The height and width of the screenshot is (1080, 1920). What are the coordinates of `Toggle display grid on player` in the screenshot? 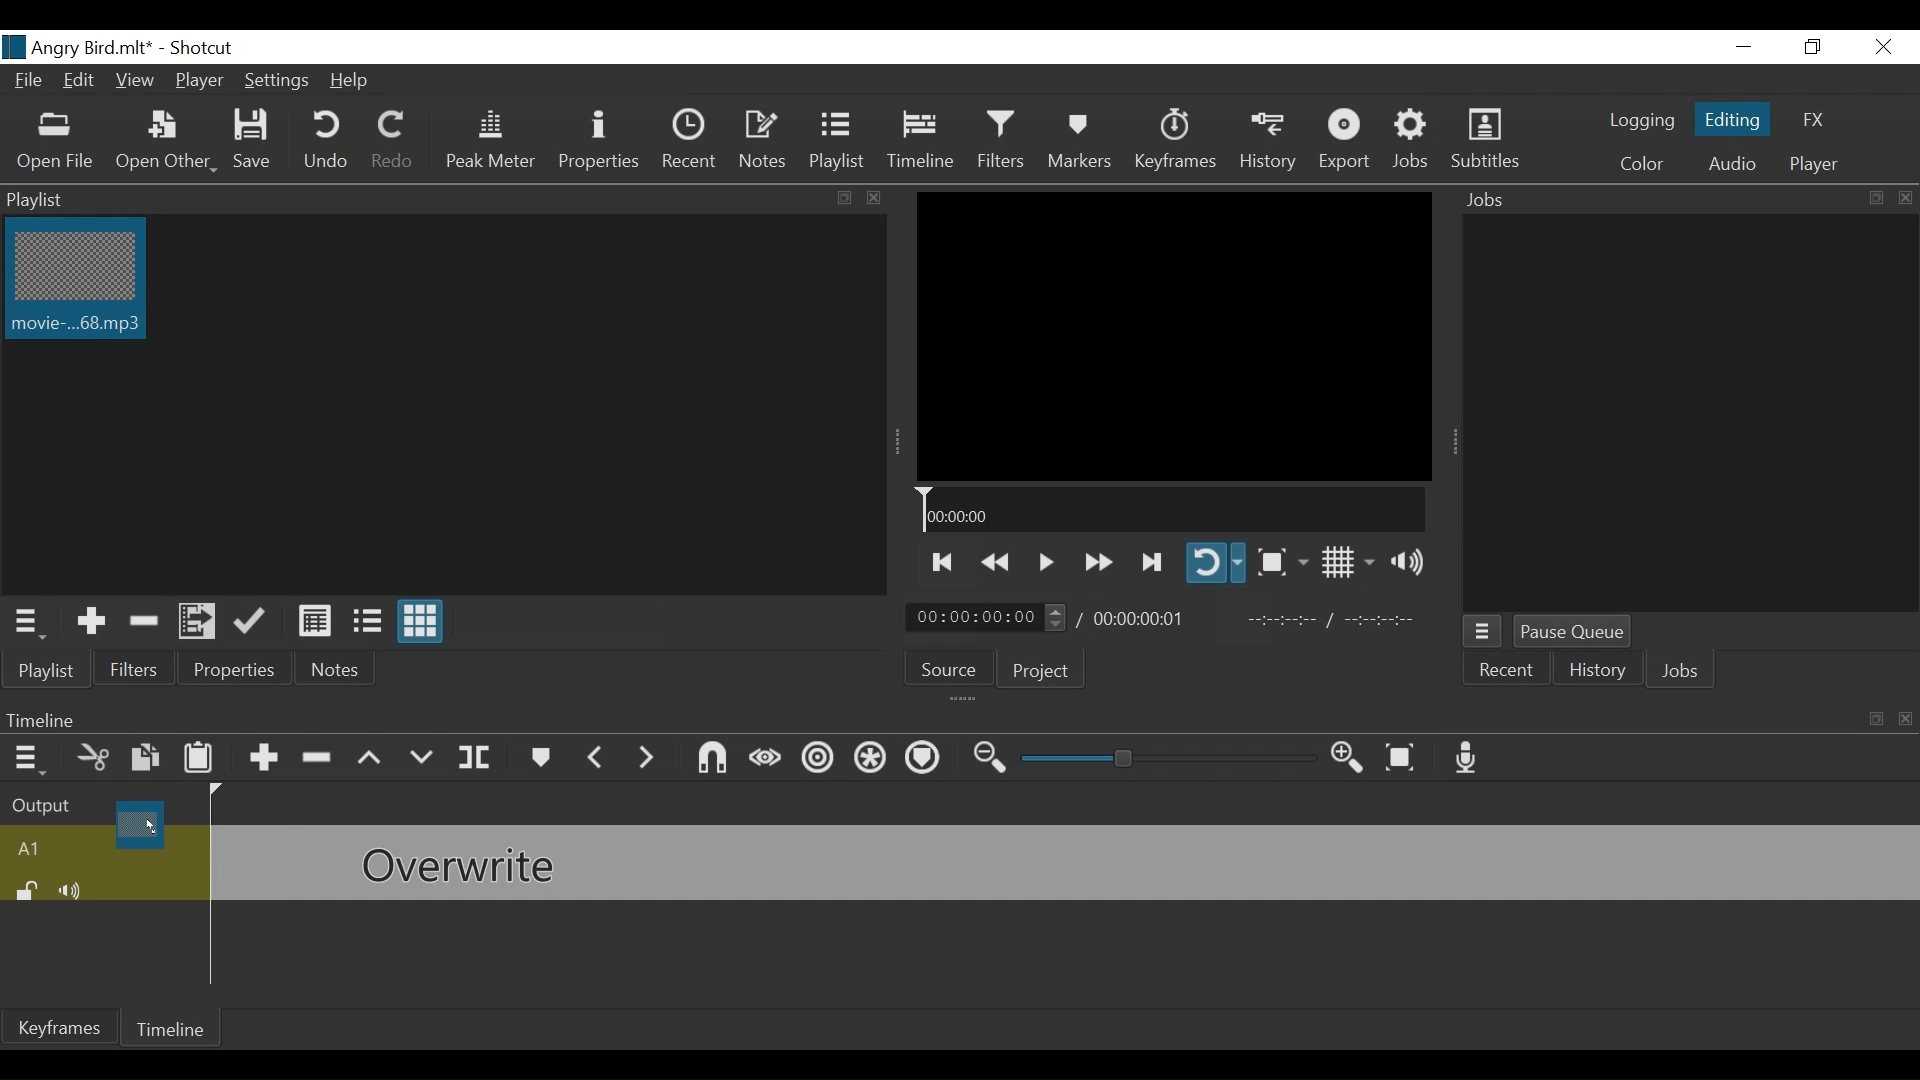 It's located at (1347, 564).